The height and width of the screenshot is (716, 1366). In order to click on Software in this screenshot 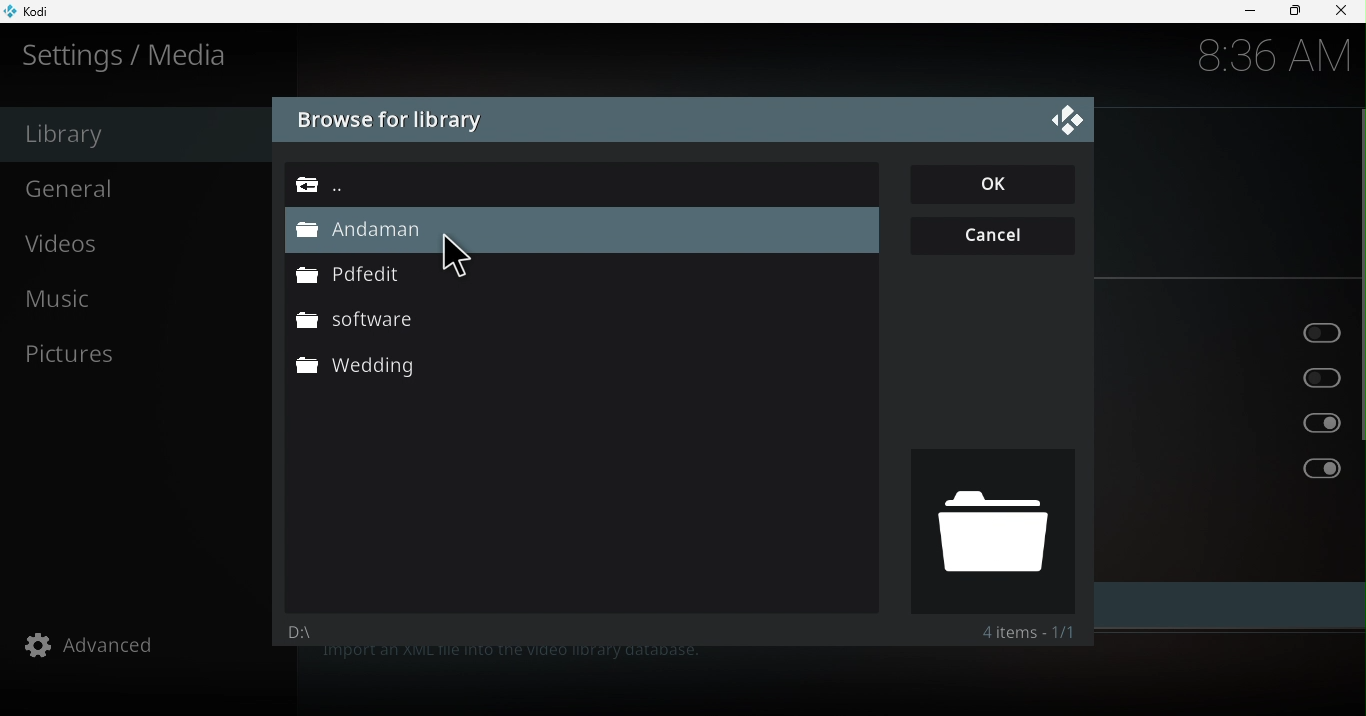, I will do `click(356, 318)`.